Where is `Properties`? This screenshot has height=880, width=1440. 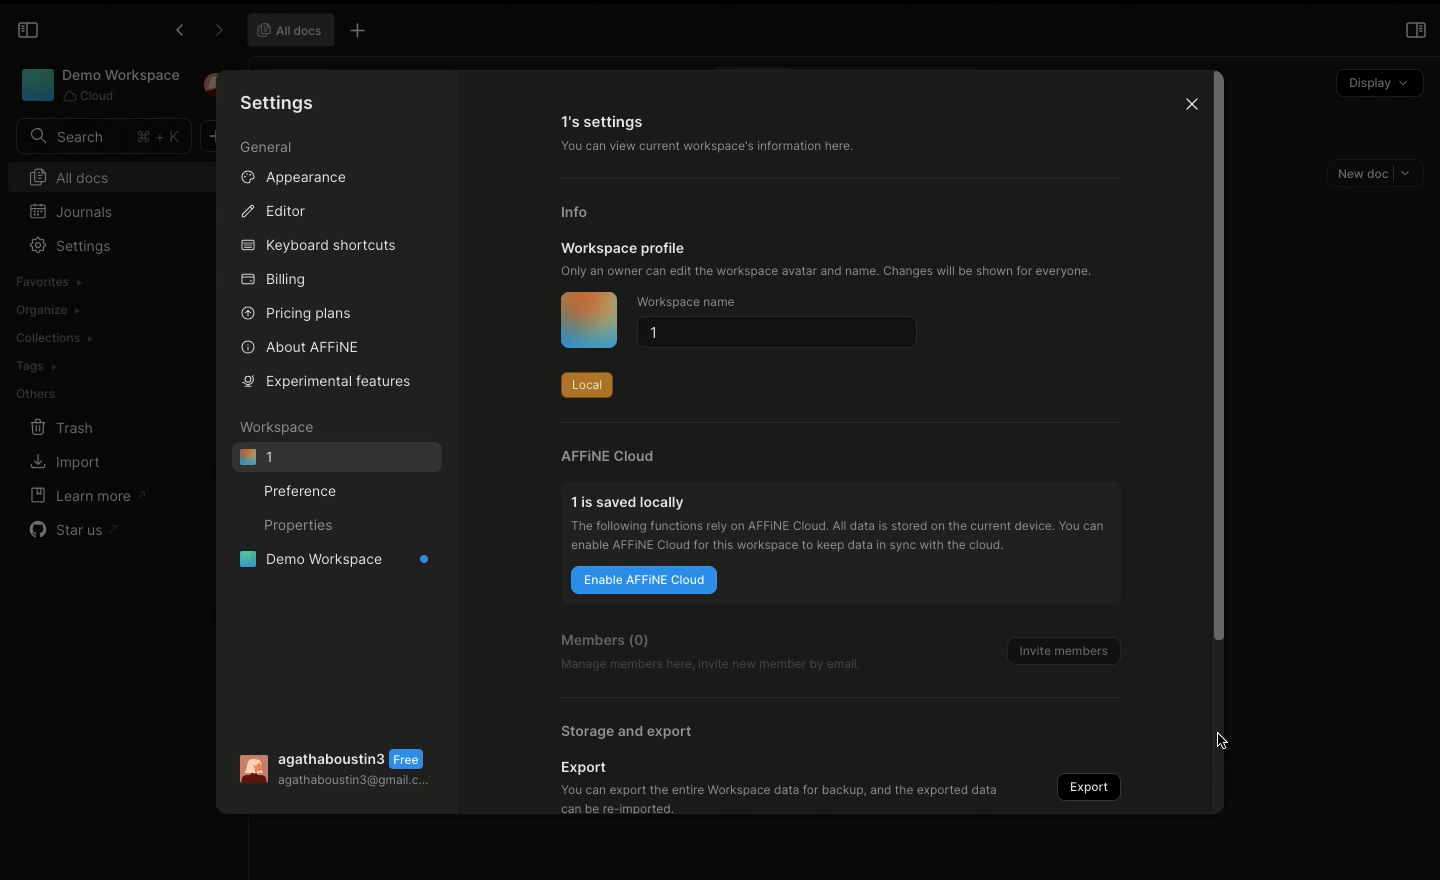 Properties is located at coordinates (297, 527).